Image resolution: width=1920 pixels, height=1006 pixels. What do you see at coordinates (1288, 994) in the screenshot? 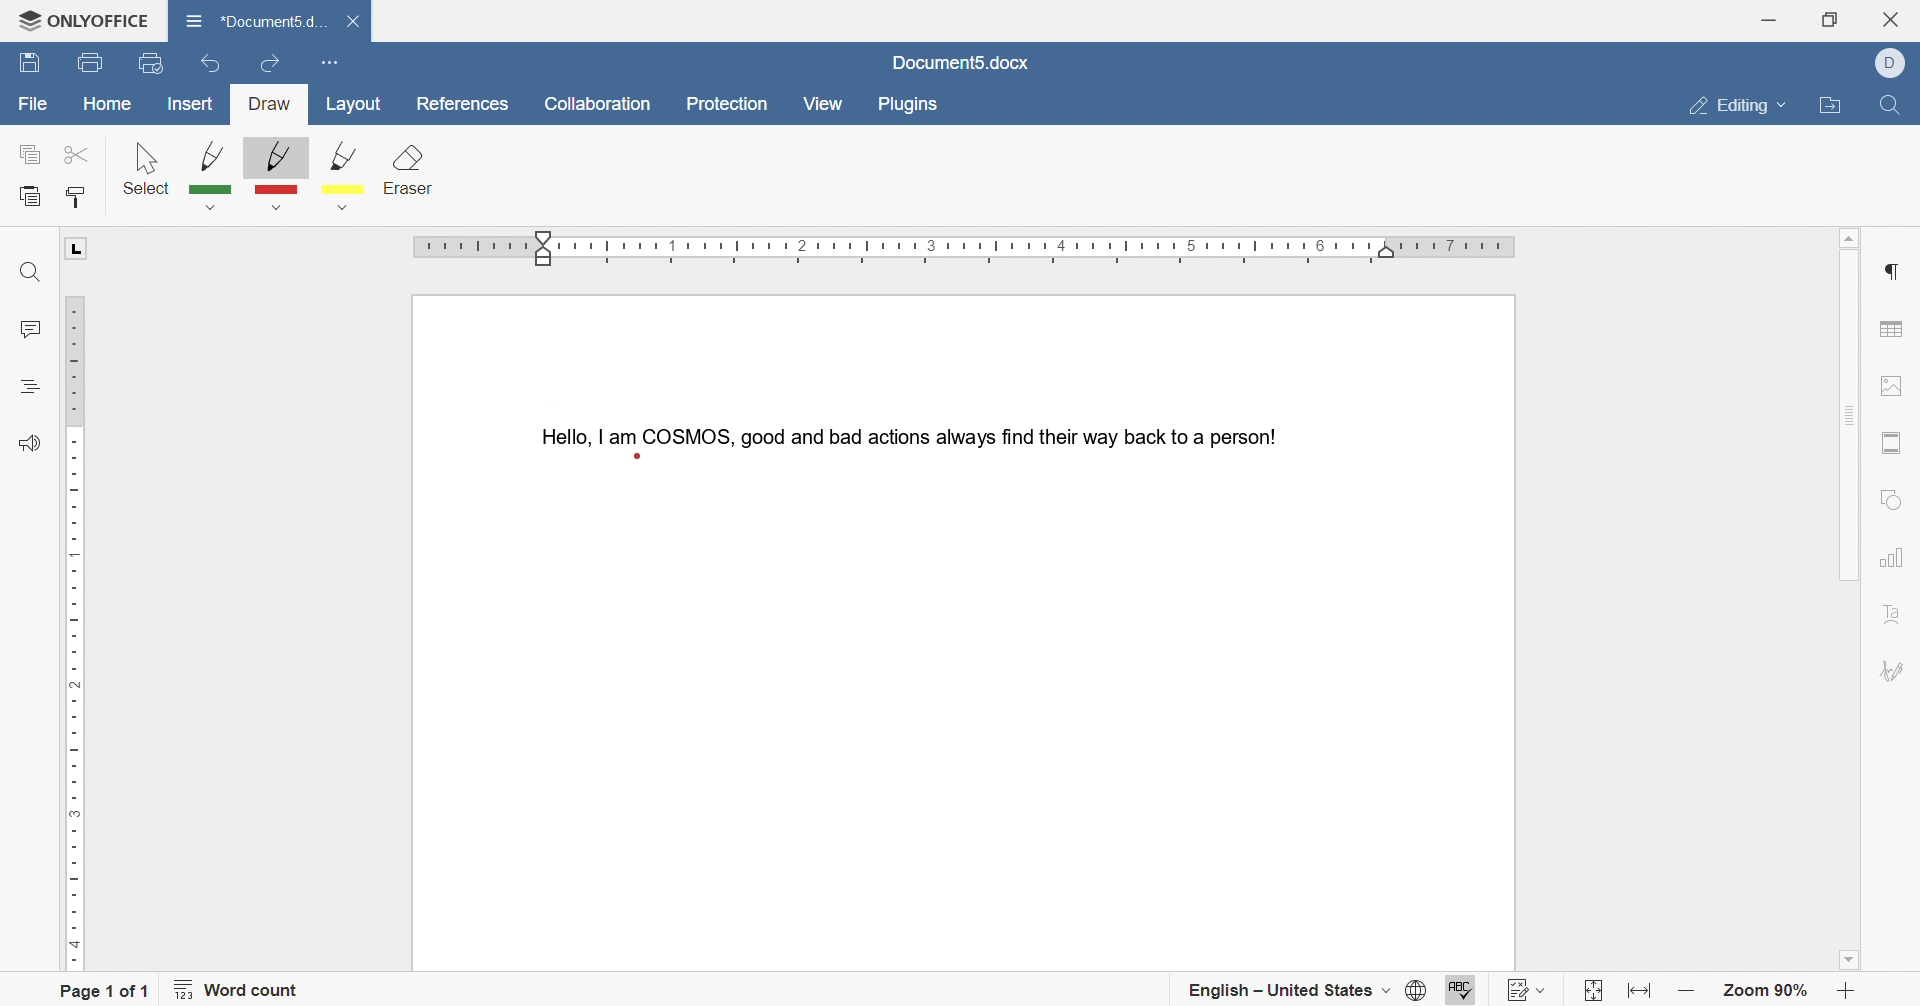
I see `english - united states` at bounding box center [1288, 994].